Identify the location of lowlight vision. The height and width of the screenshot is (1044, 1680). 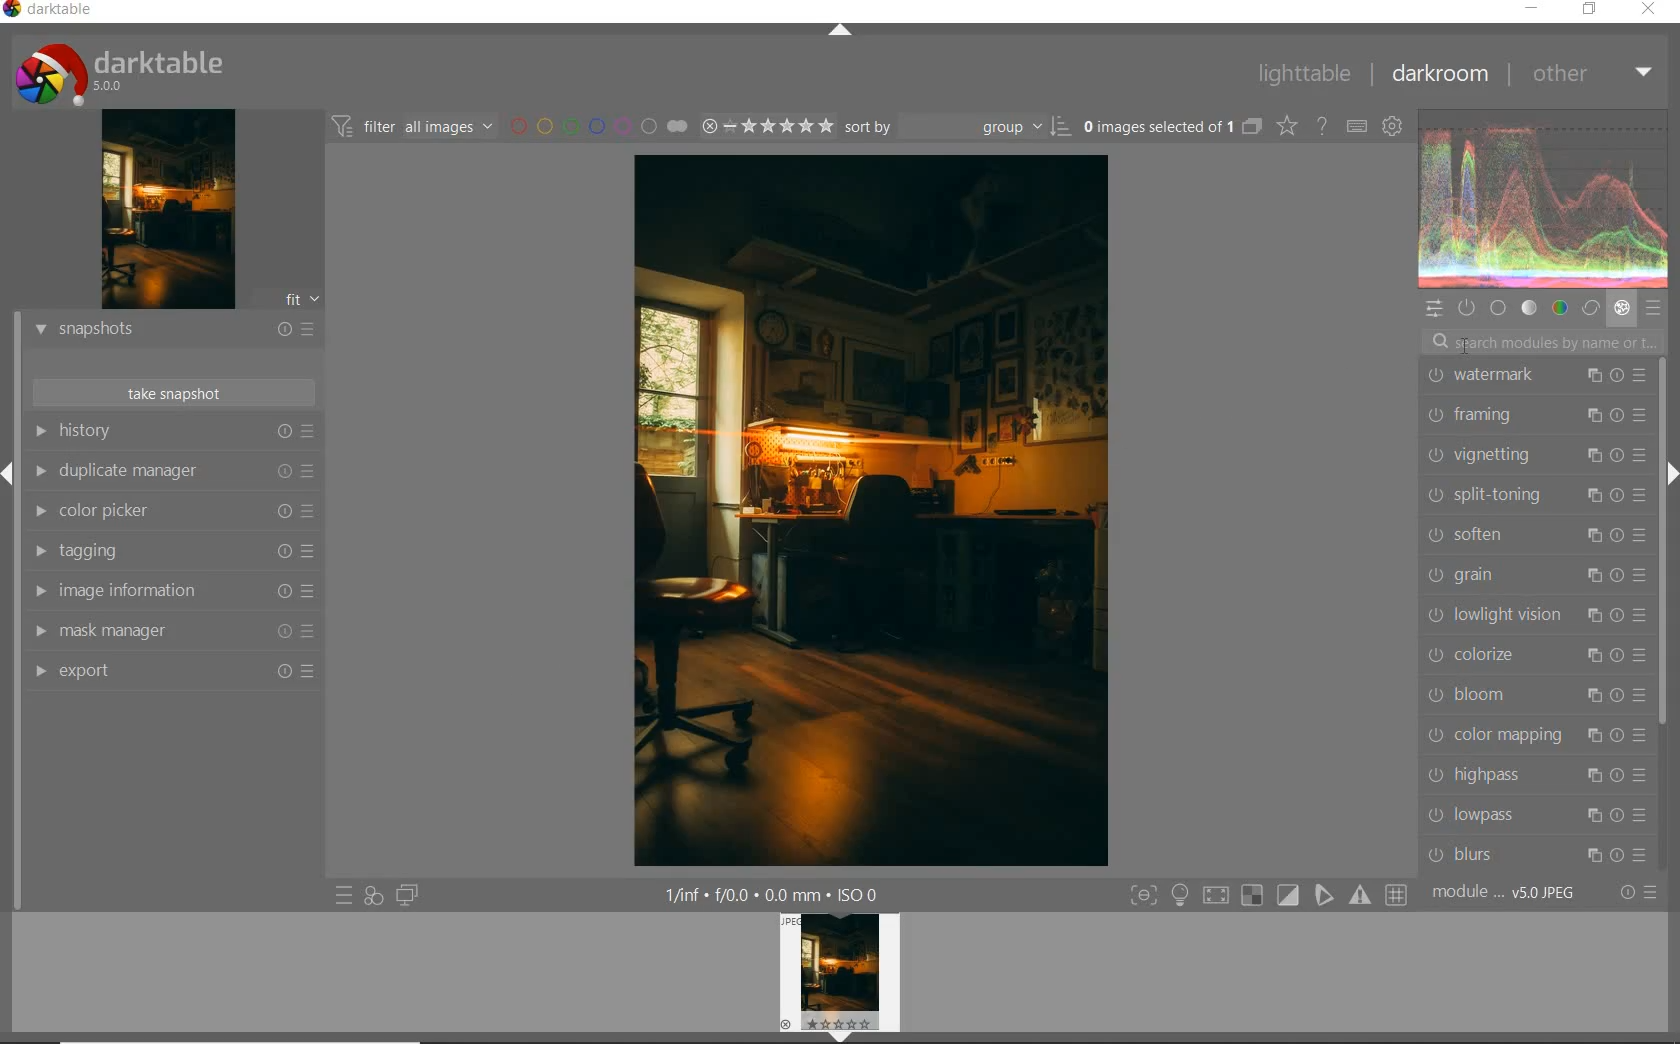
(1534, 613).